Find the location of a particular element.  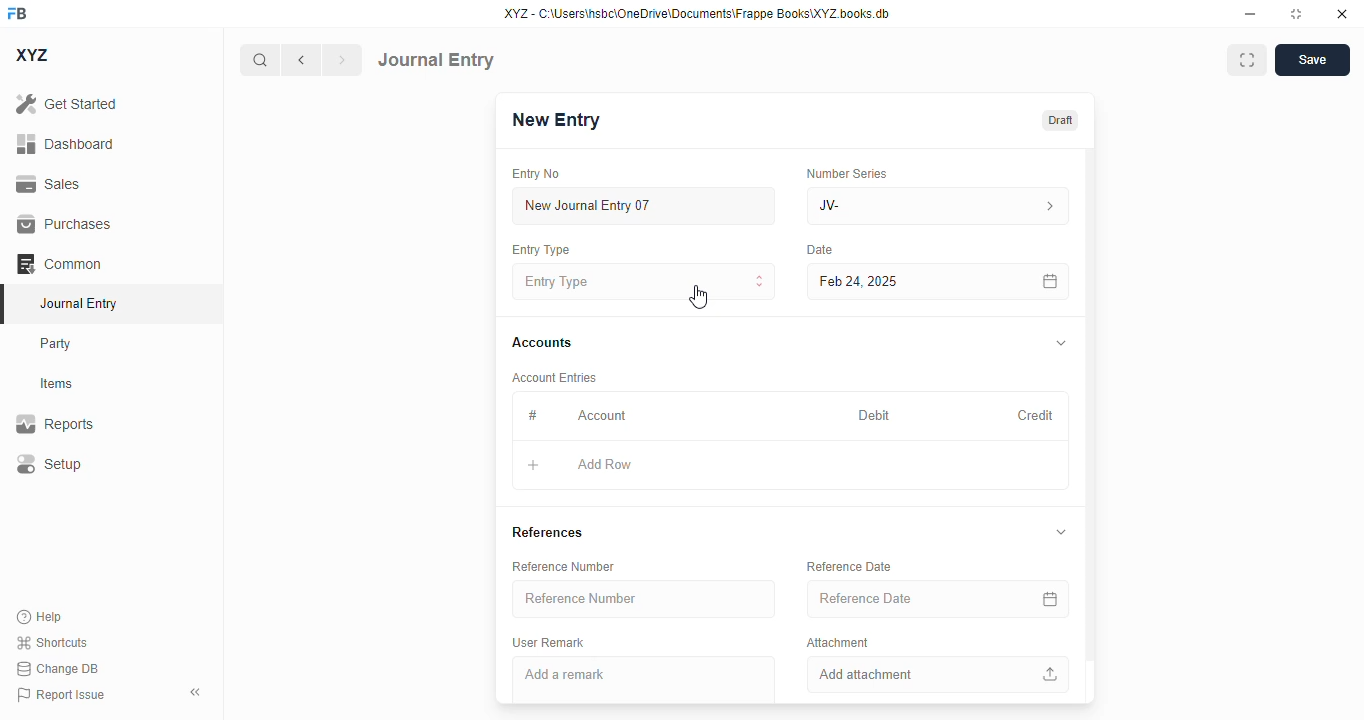

shortcuts is located at coordinates (52, 642).